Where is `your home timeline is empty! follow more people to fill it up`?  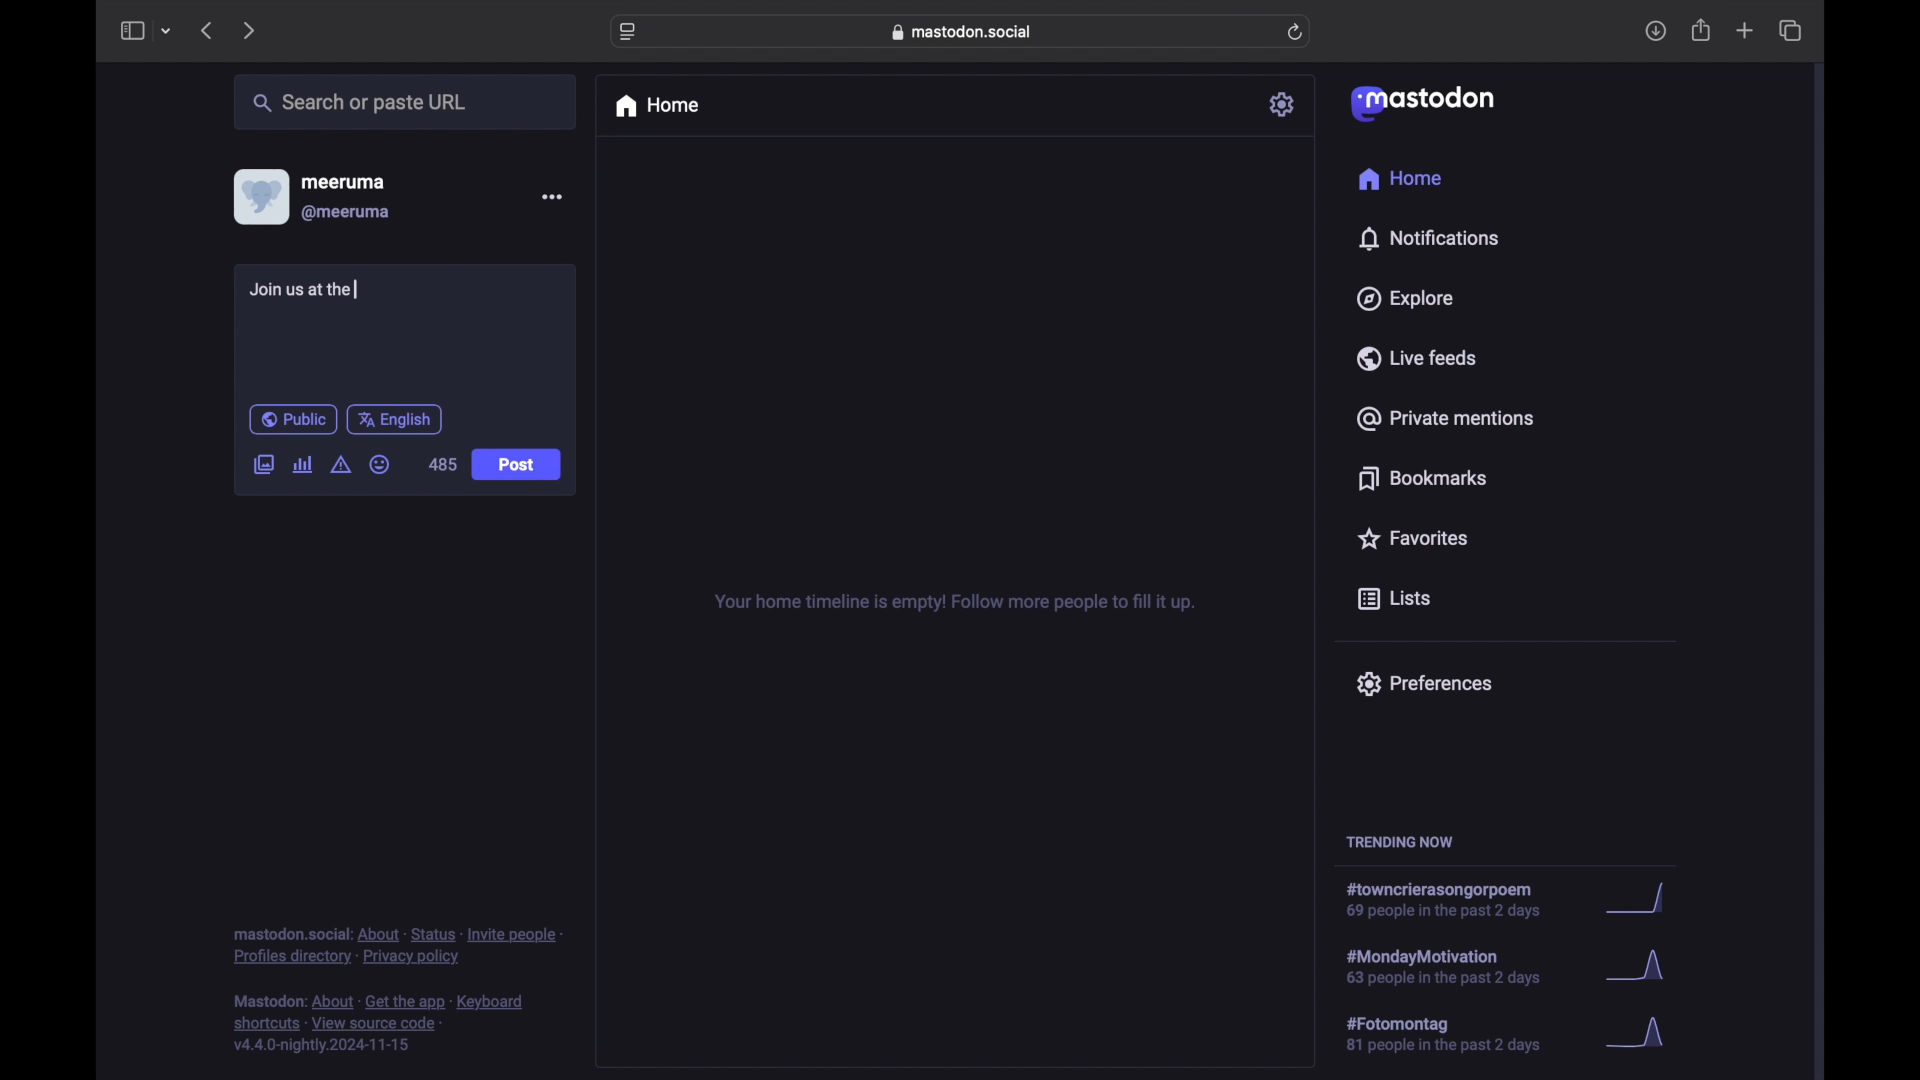
your home timeline is empty! follow more people to fill it up is located at coordinates (954, 603).